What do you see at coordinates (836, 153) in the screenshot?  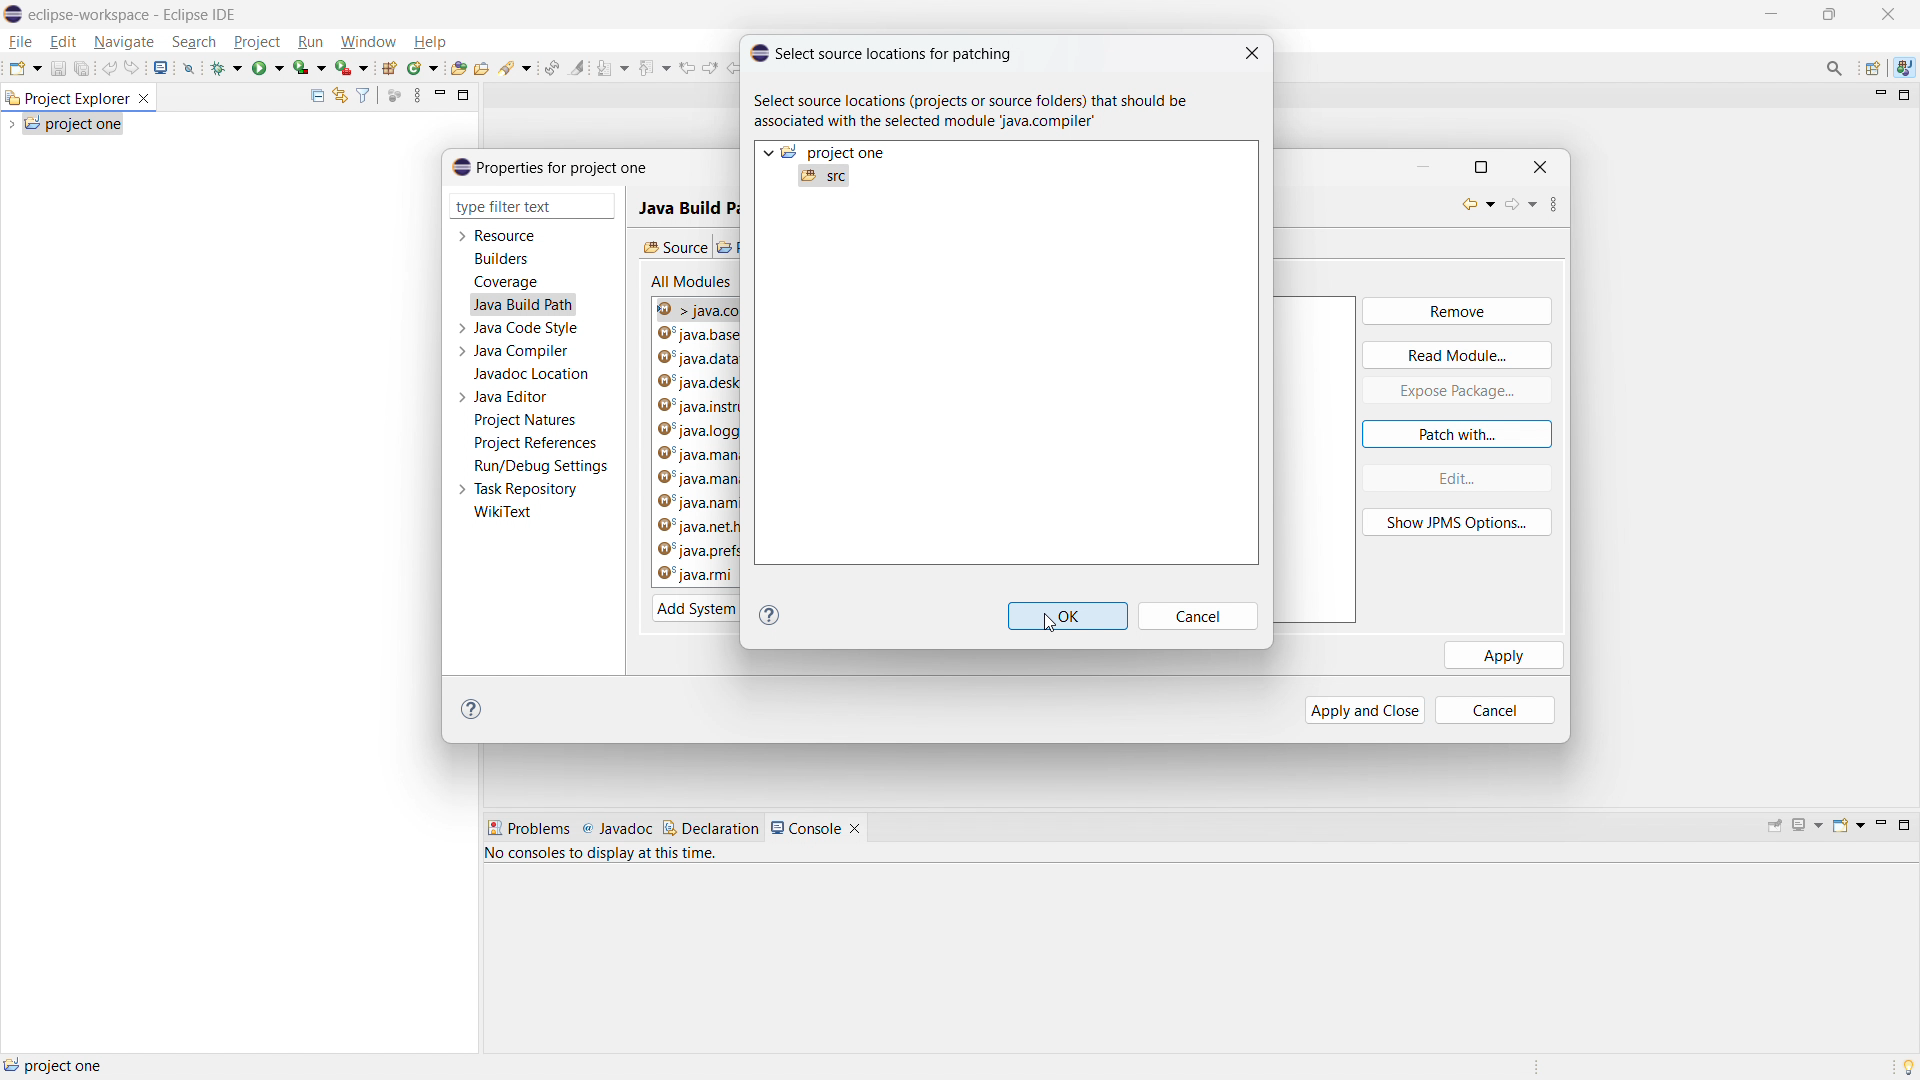 I see `project one` at bounding box center [836, 153].